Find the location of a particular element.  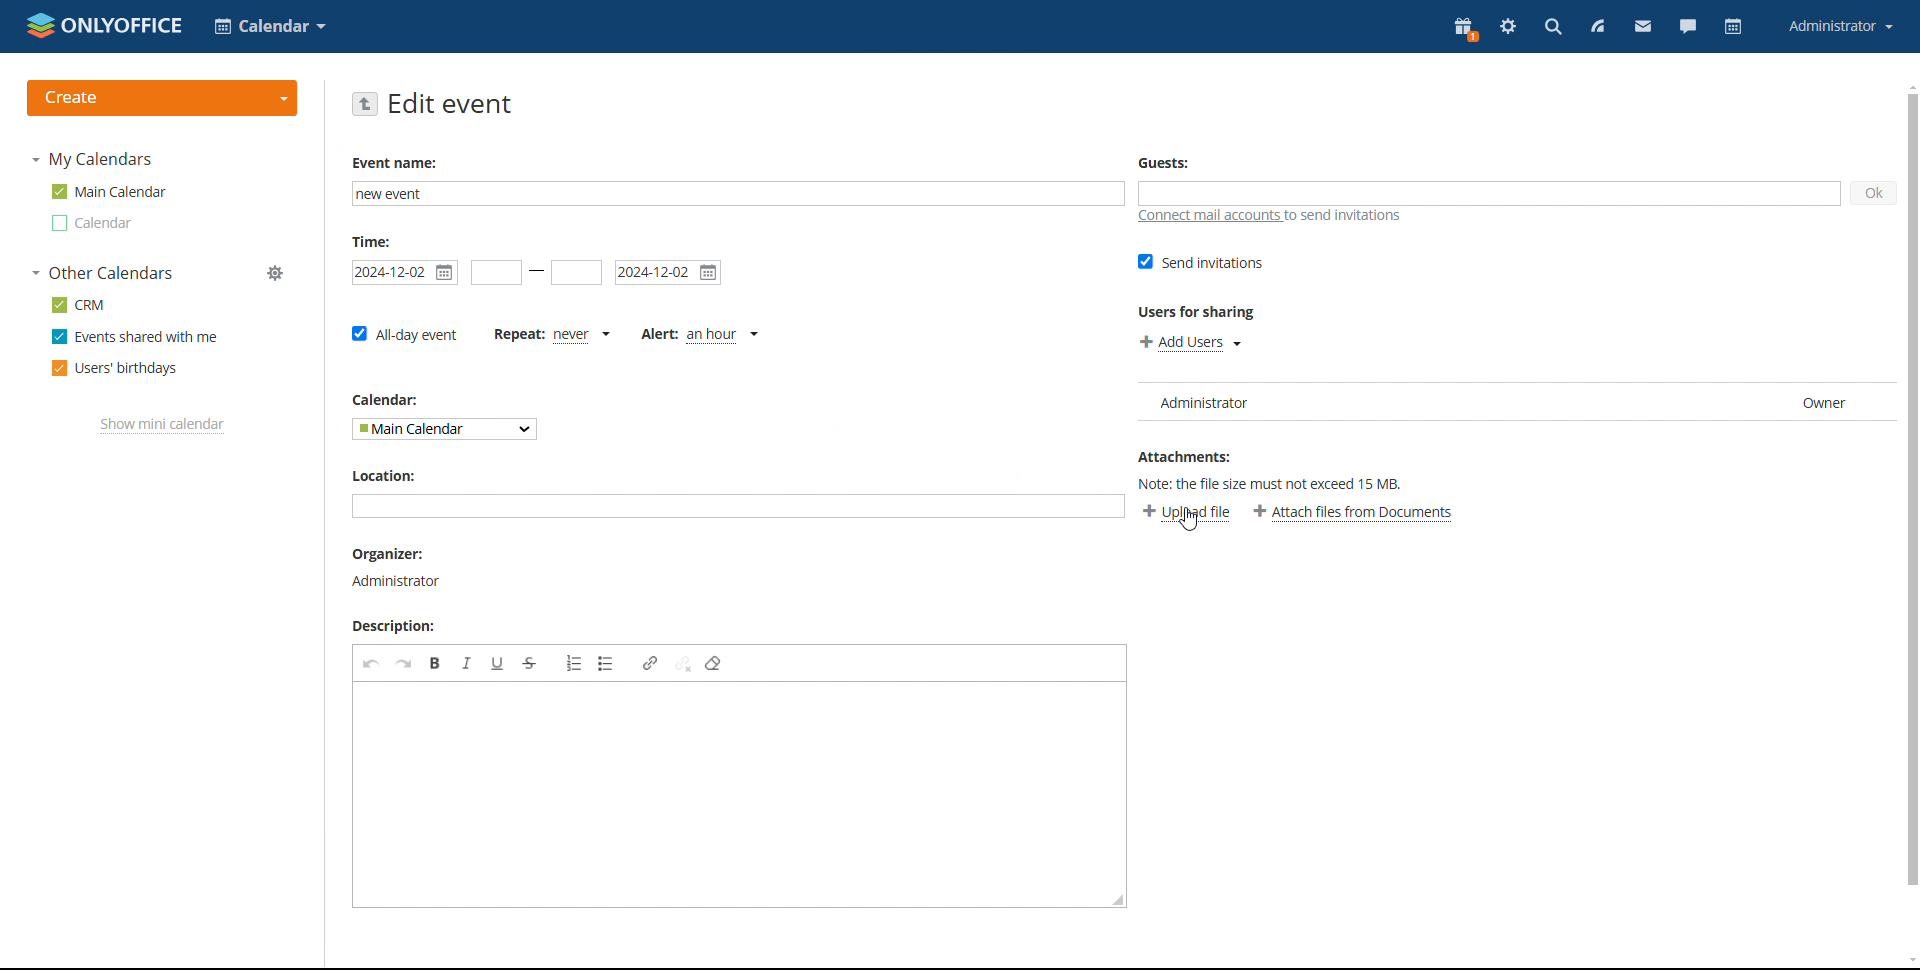

Descriptions: is located at coordinates (397, 625).